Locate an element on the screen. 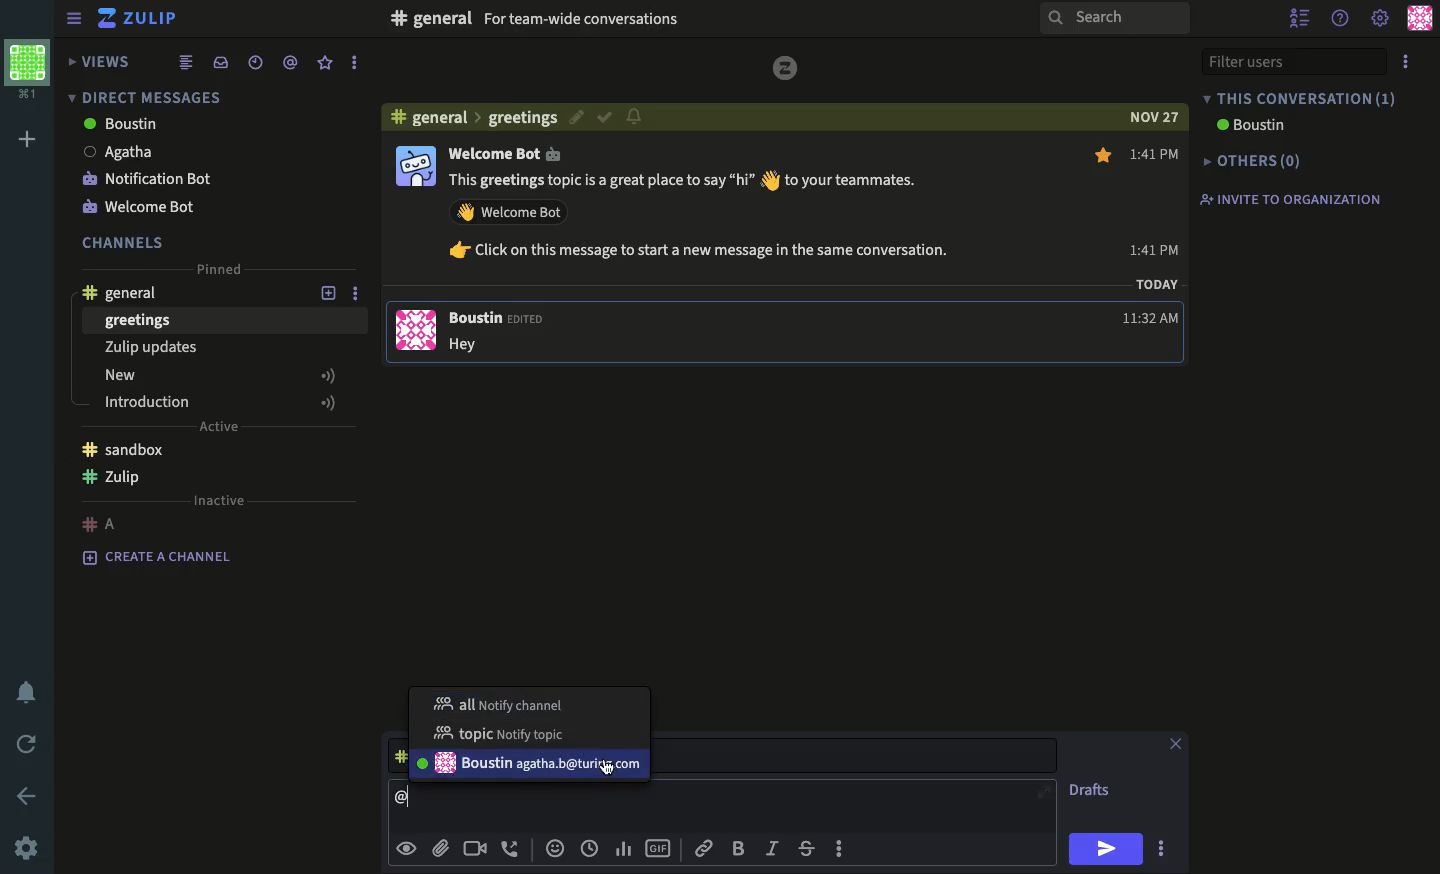  Boustin is located at coordinates (501, 320).